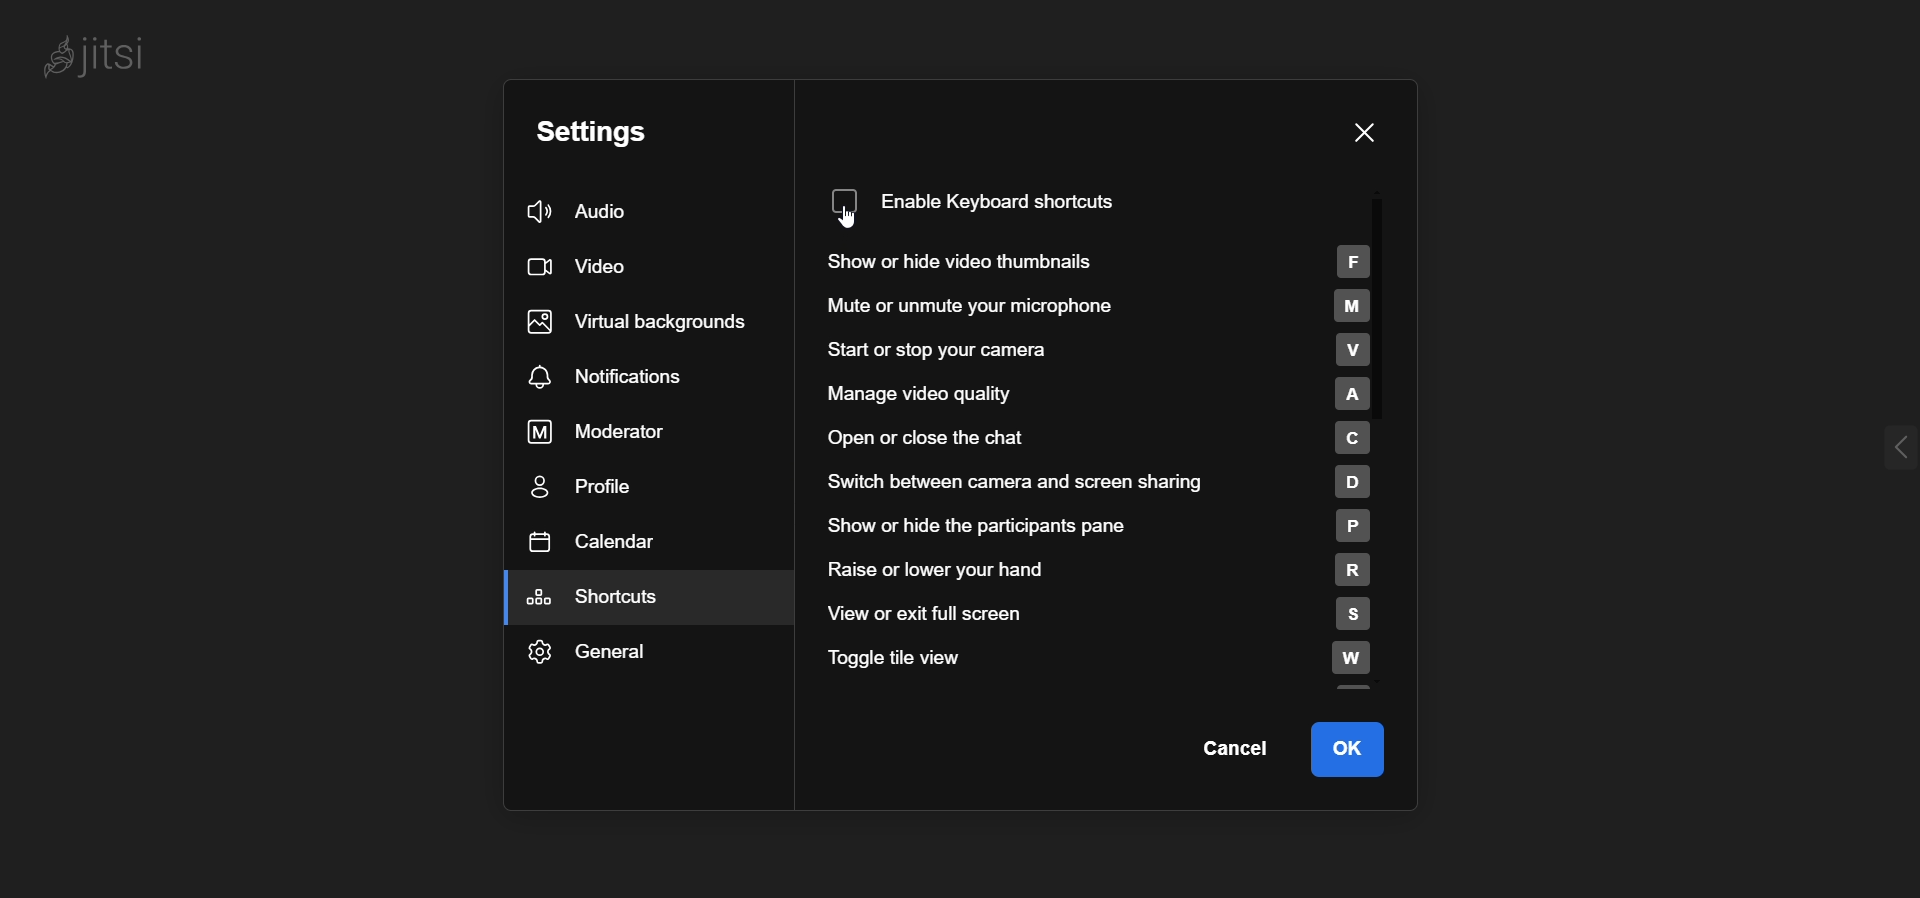  I want to click on toggle tile view, so click(1110, 659).